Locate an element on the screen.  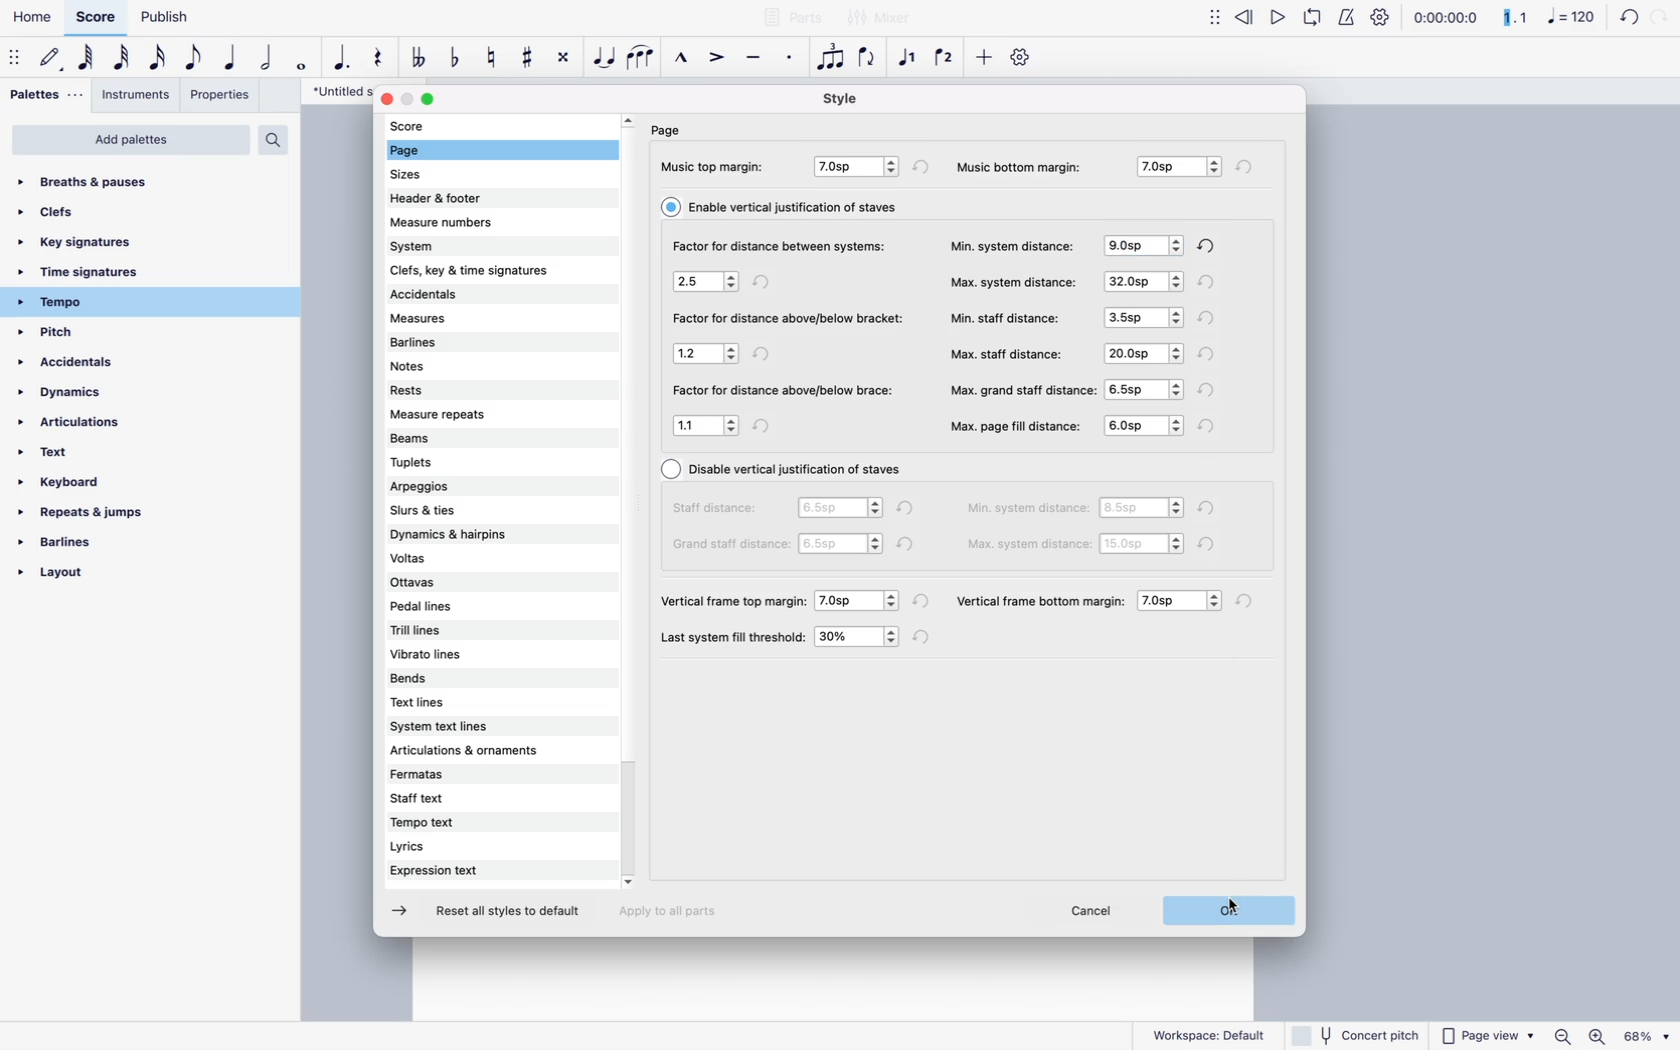
factor for distance between systems is located at coordinates (777, 247).